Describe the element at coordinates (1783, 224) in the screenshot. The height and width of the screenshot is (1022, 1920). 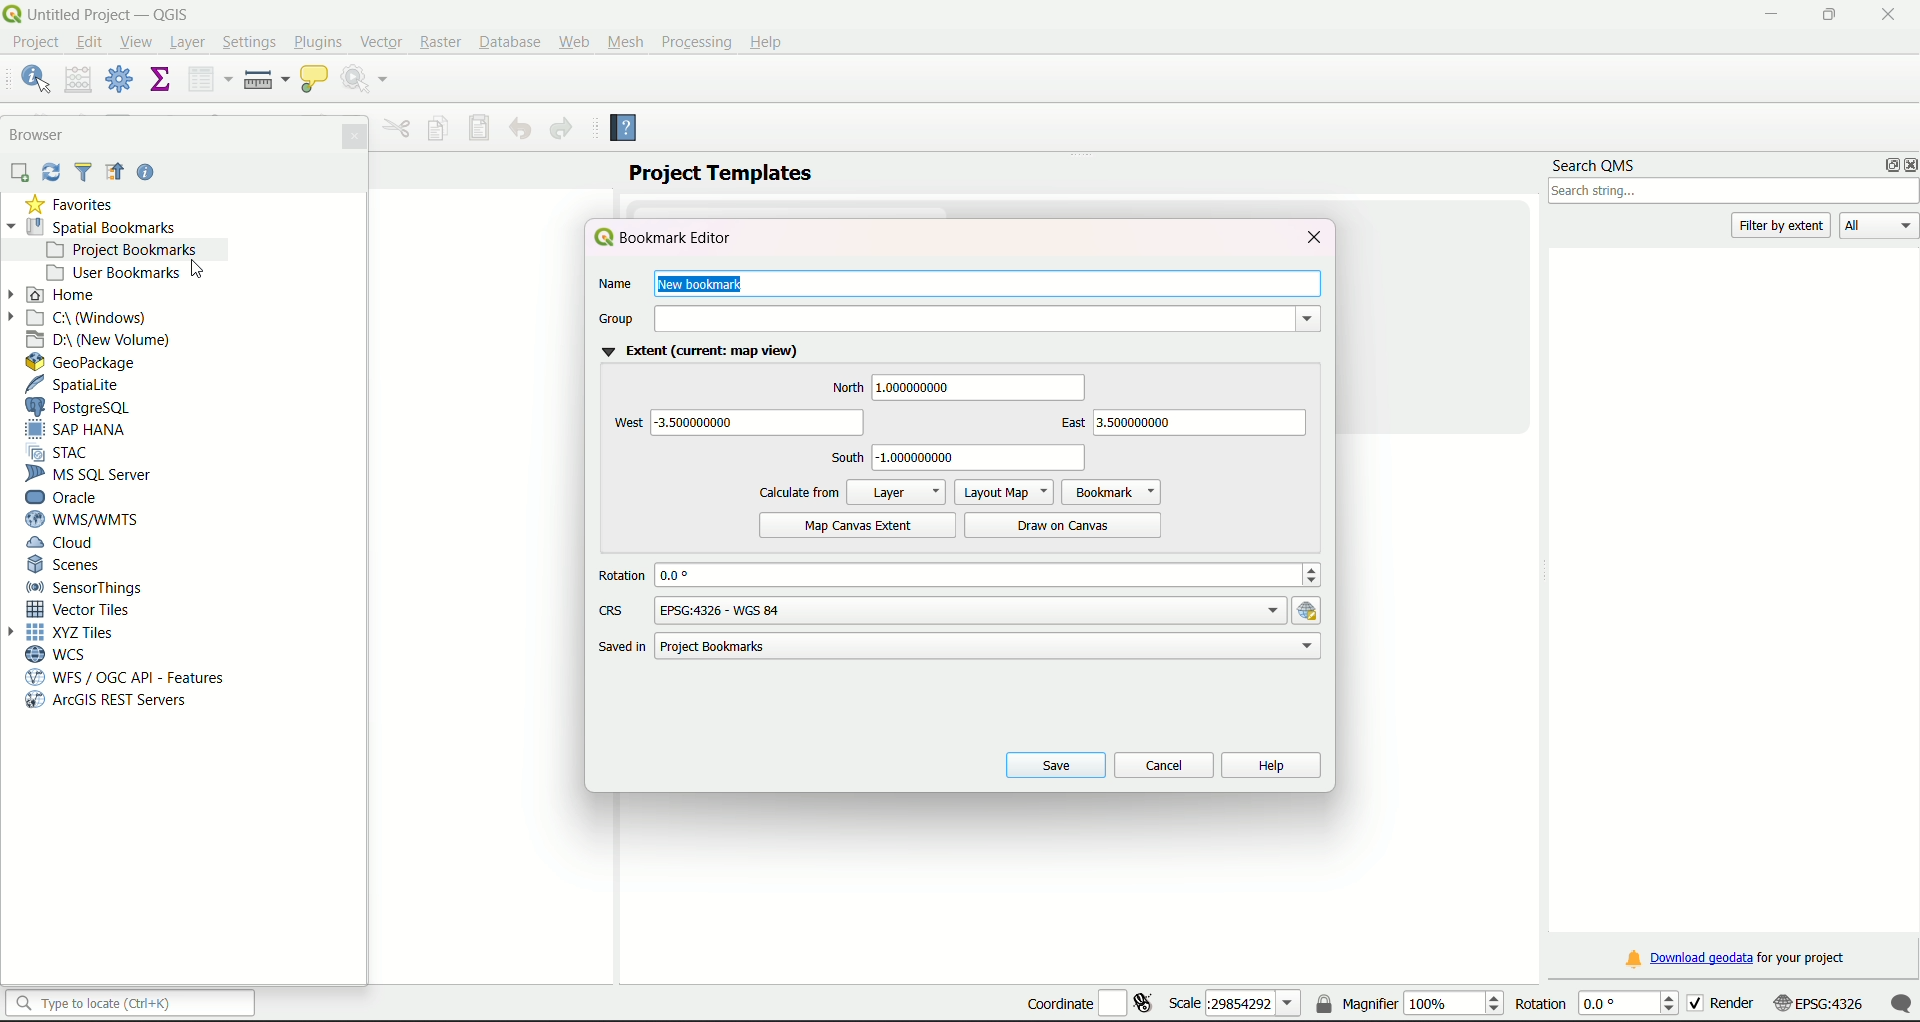
I see `filter by extent` at that location.